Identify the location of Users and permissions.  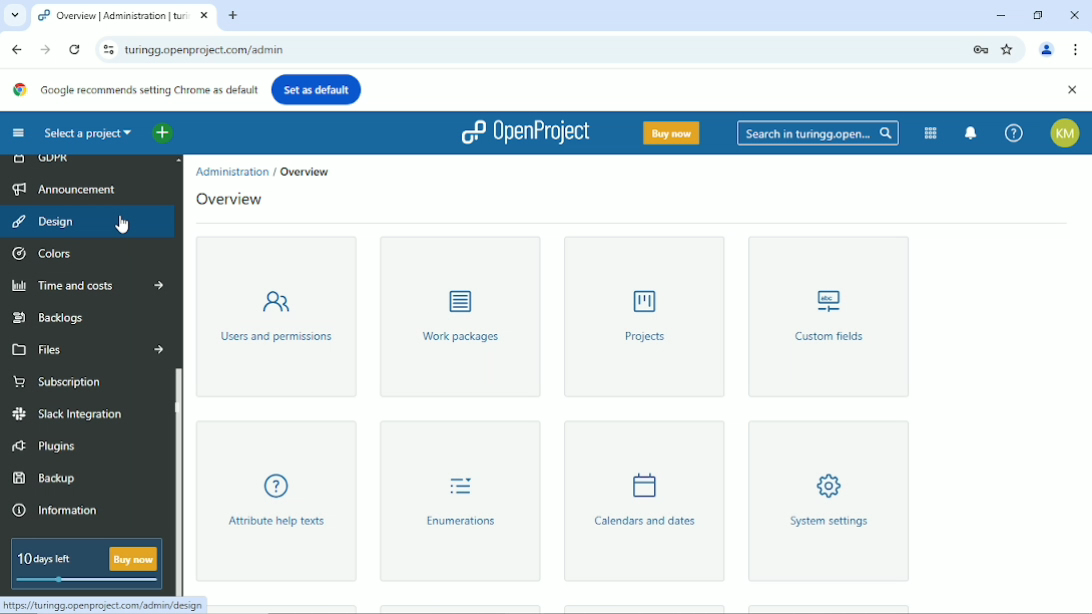
(275, 314).